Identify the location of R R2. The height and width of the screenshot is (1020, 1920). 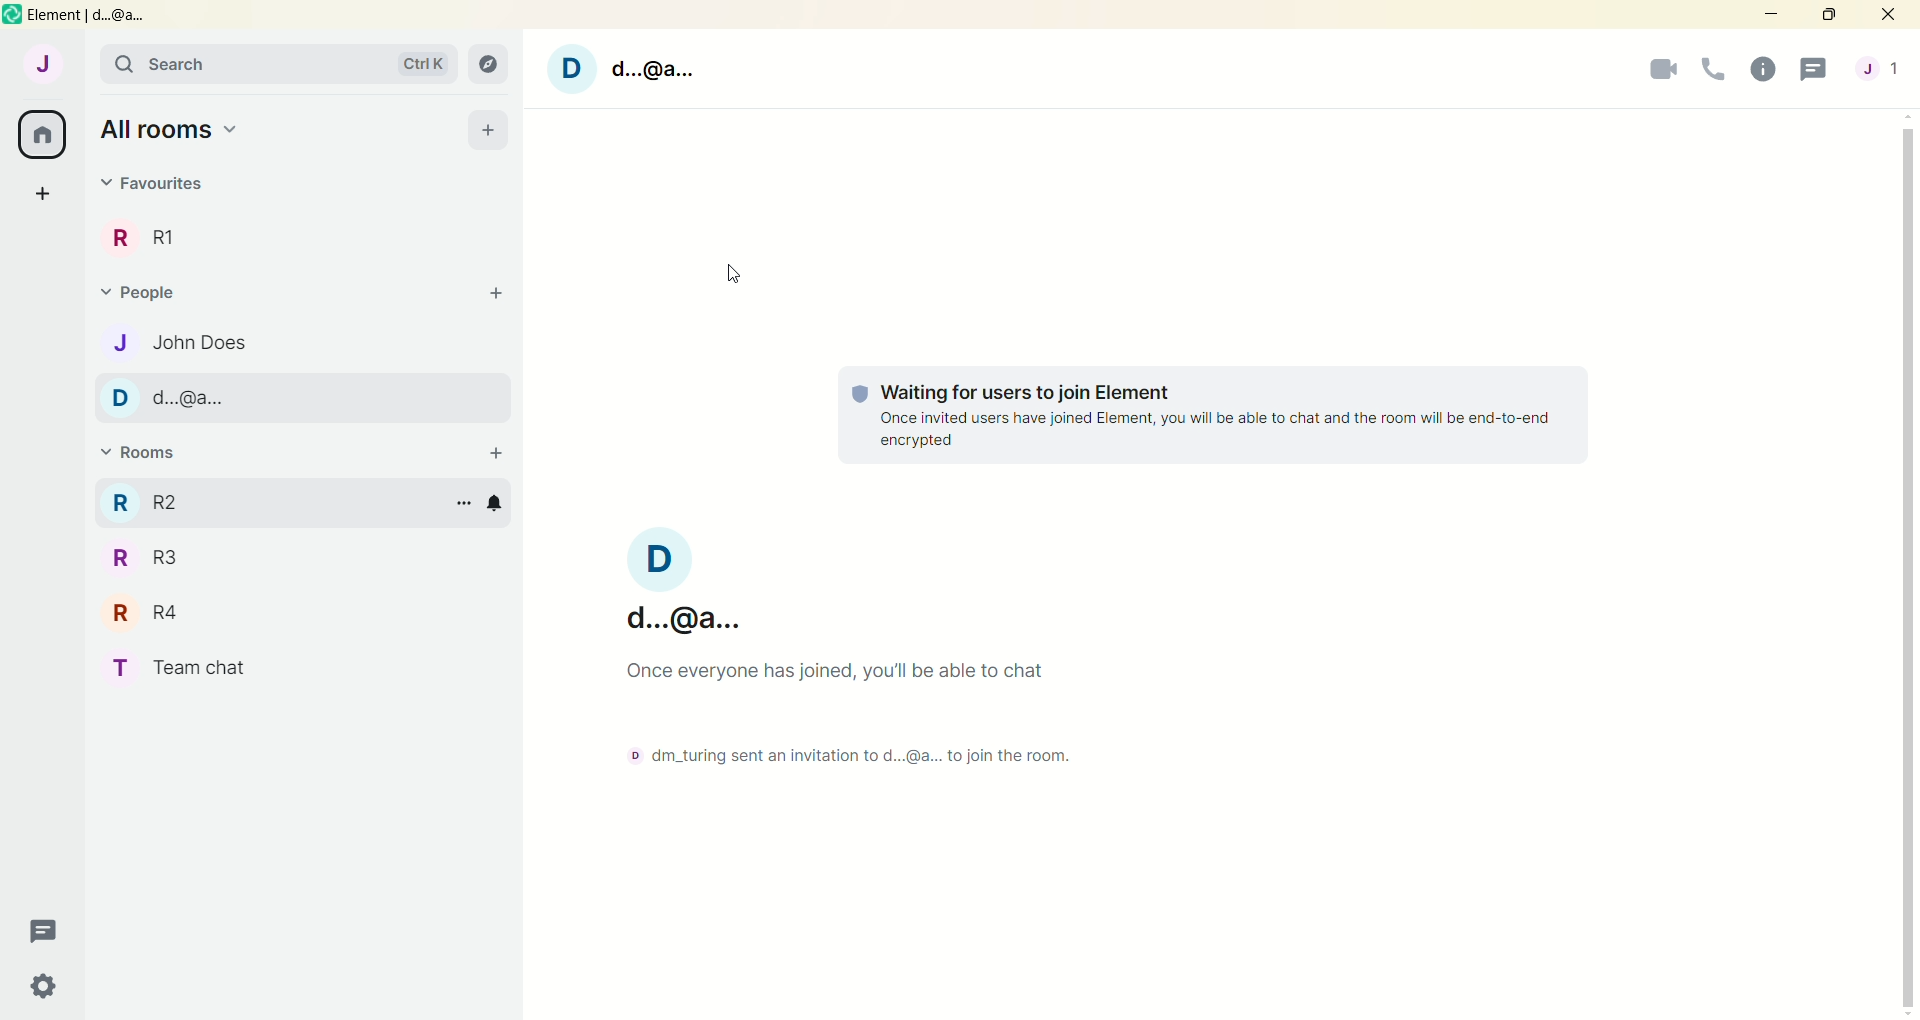
(150, 499).